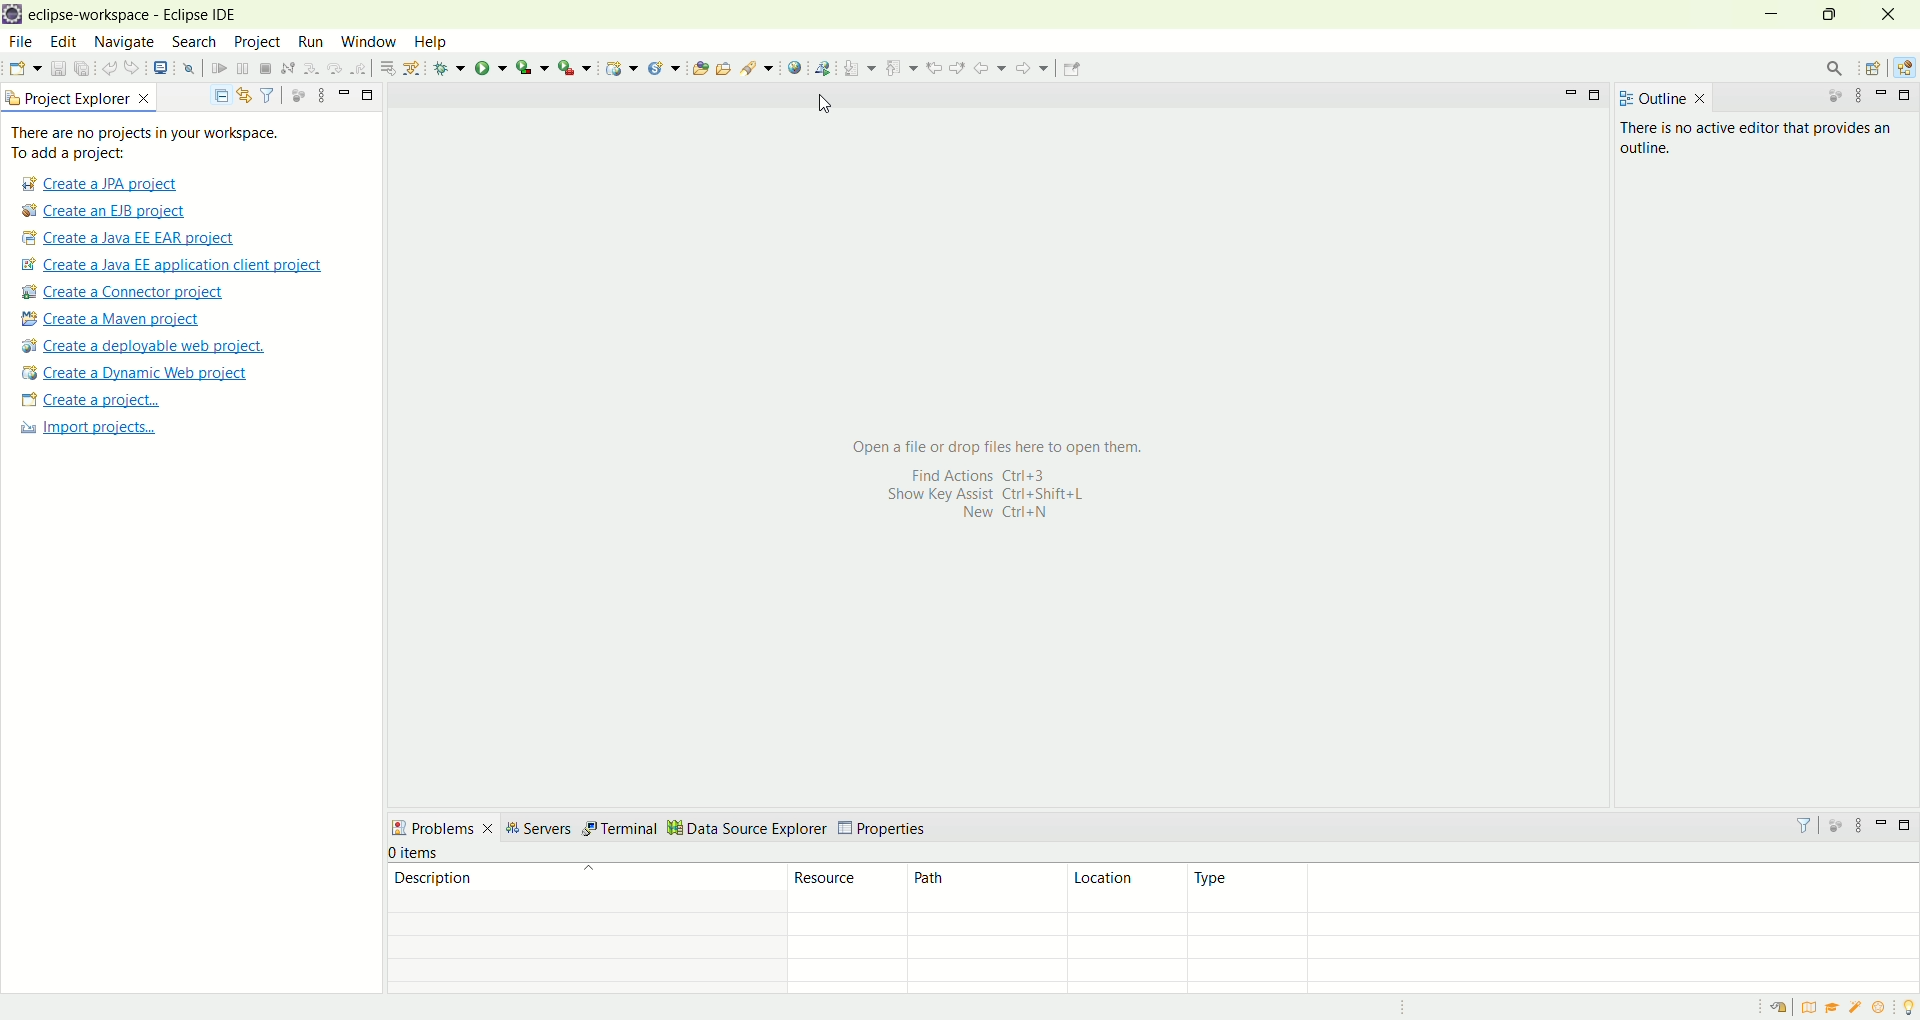  Describe the element at coordinates (938, 68) in the screenshot. I see `previous edit location` at that location.